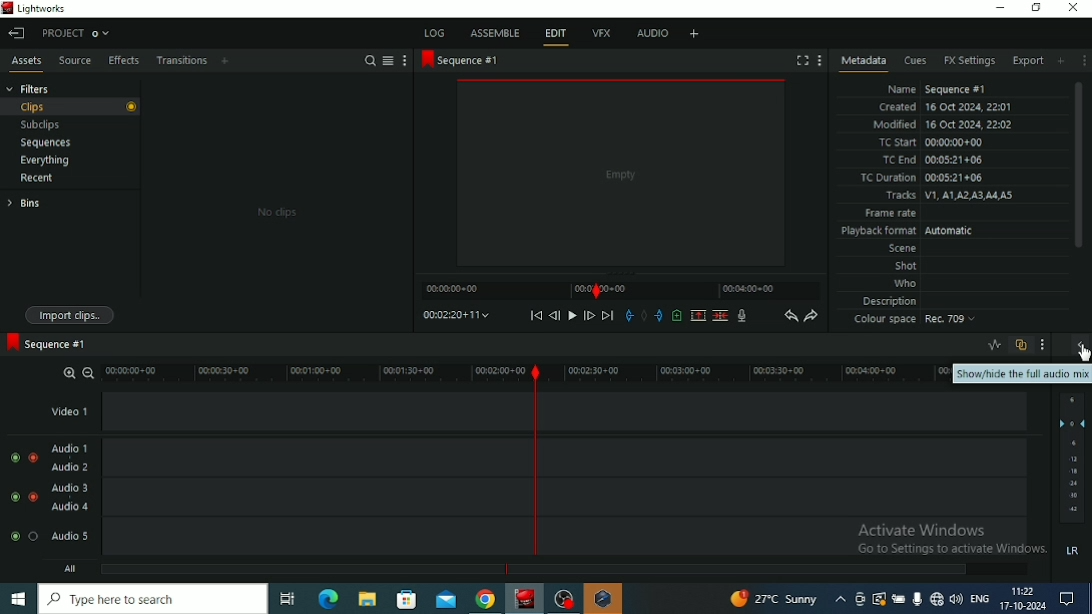 The width and height of the screenshot is (1092, 614). What do you see at coordinates (88, 372) in the screenshot?
I see `Zoom out` at bounding box center [88, 372].